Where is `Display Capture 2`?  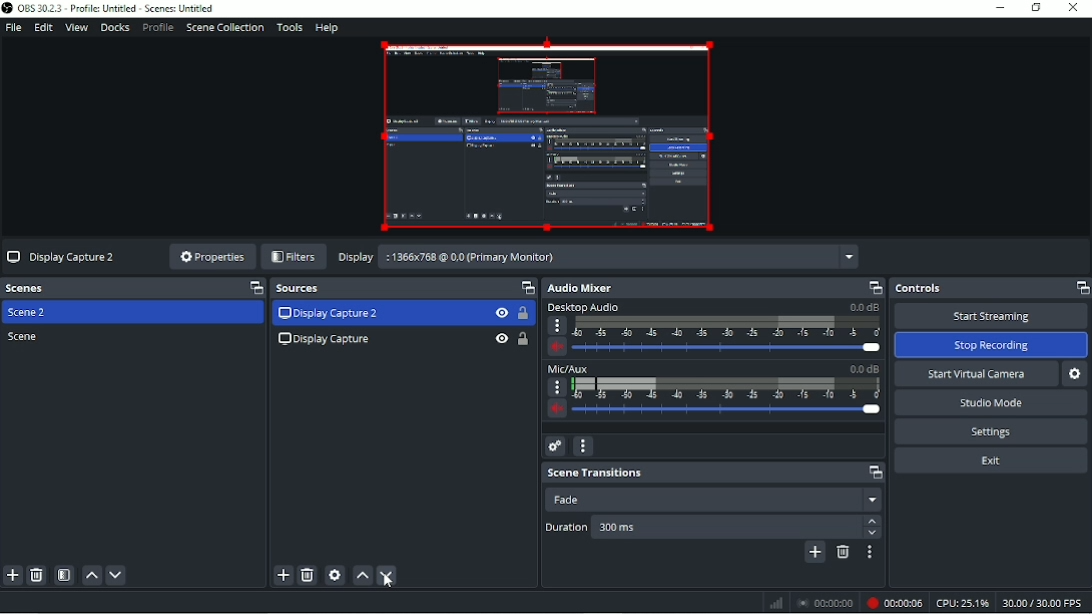
Display Capture 2 is located at coordinates (63, 258).